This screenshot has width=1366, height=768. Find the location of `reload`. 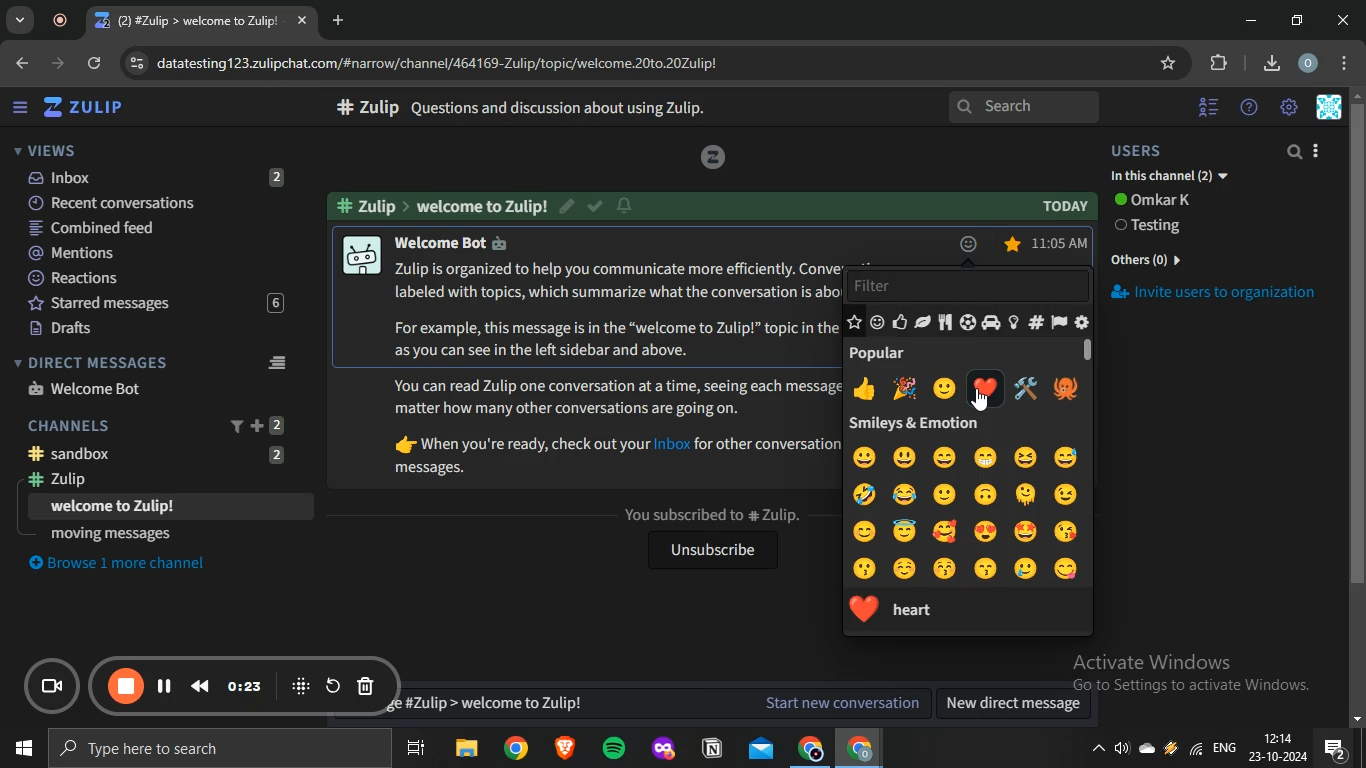

reload is located at coordinates (96, 65).